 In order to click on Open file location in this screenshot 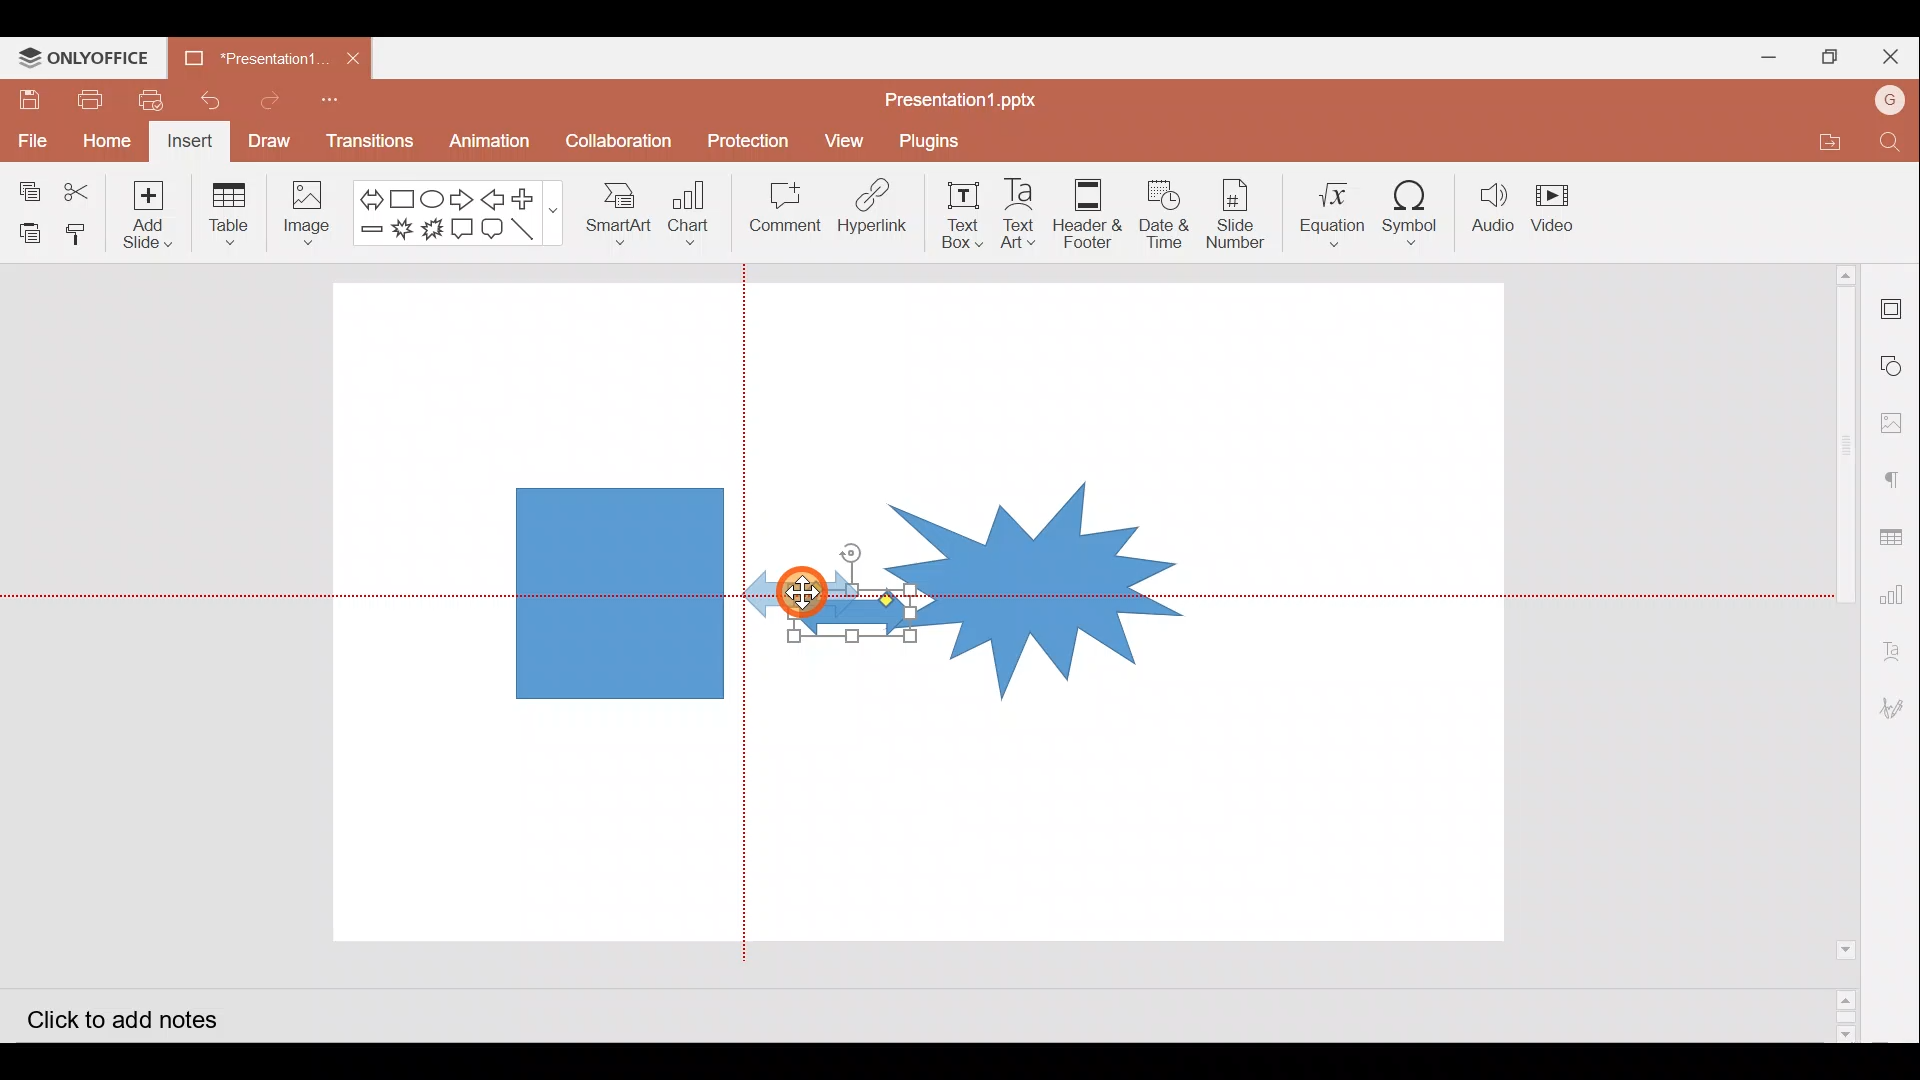, I will do `click(1824, 138)`.